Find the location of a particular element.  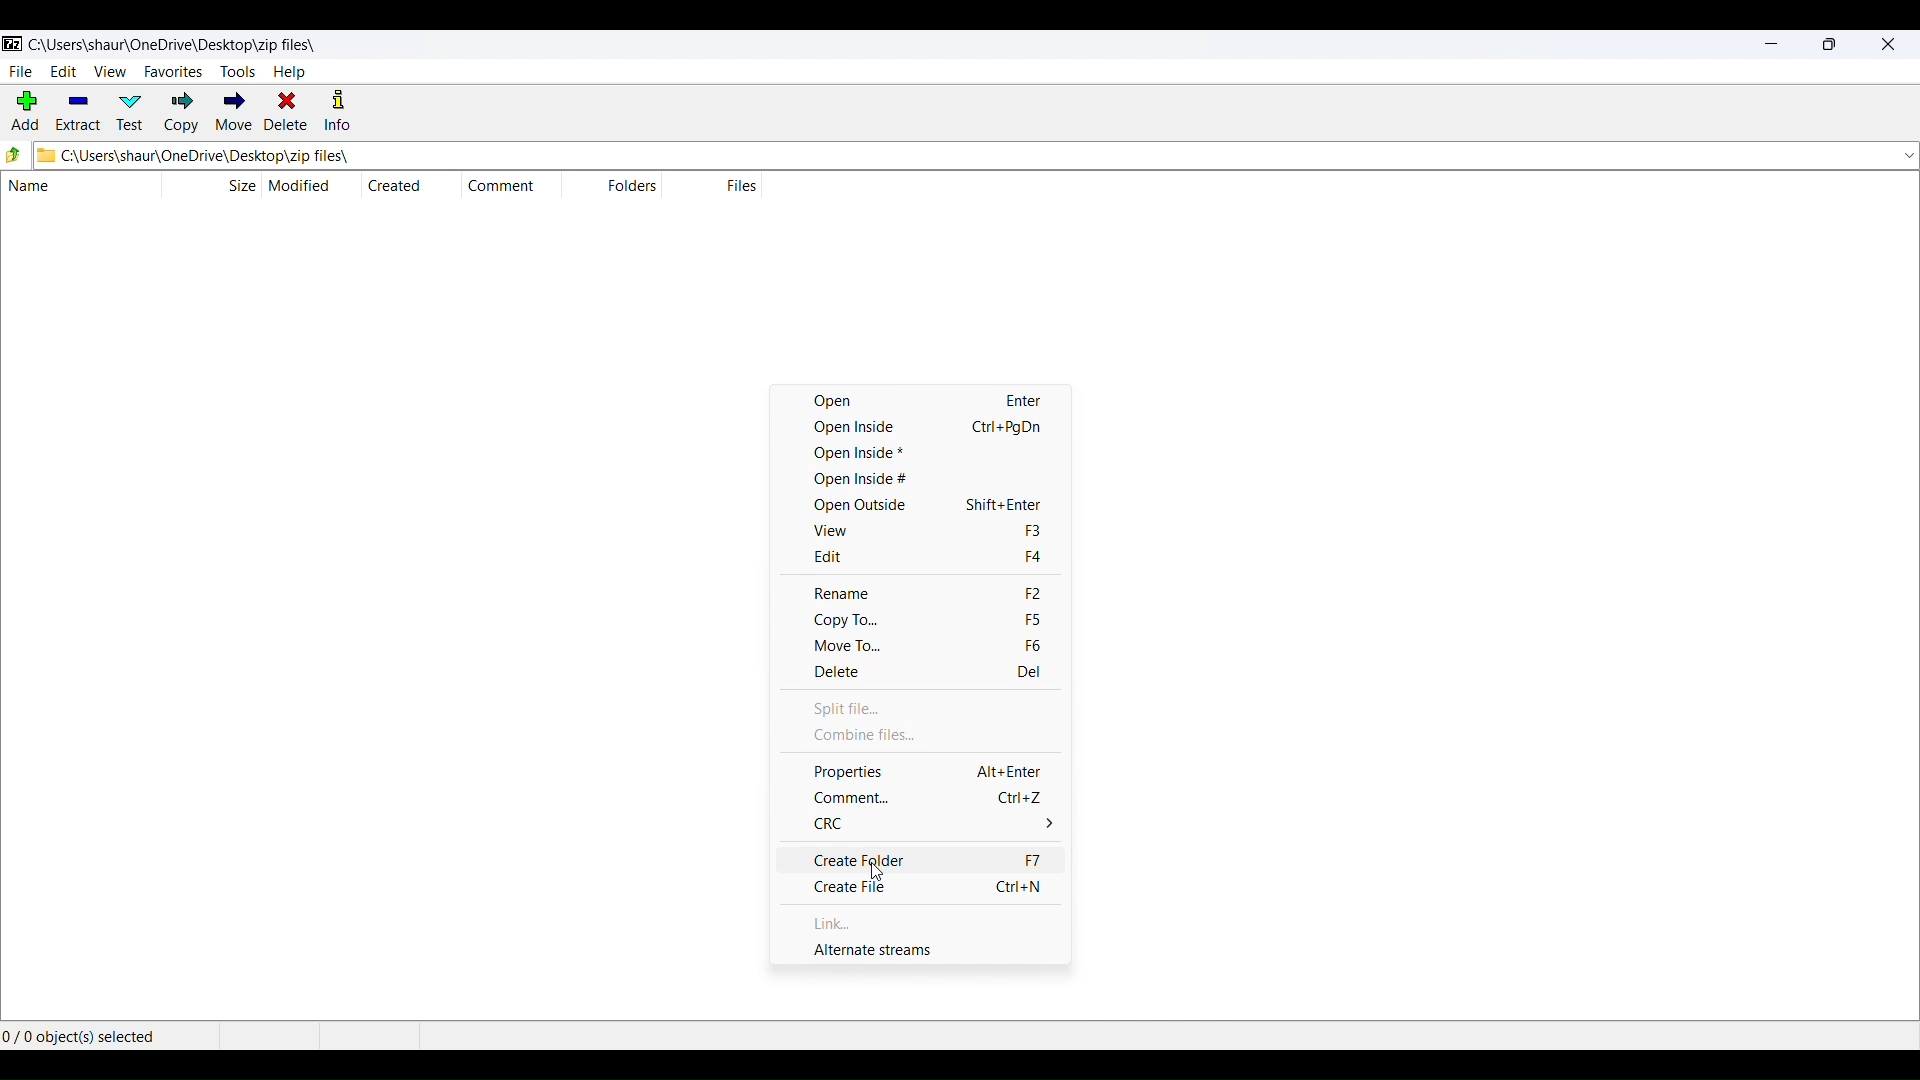

OPEN INSIDE # is located at coordinates (928, 479).